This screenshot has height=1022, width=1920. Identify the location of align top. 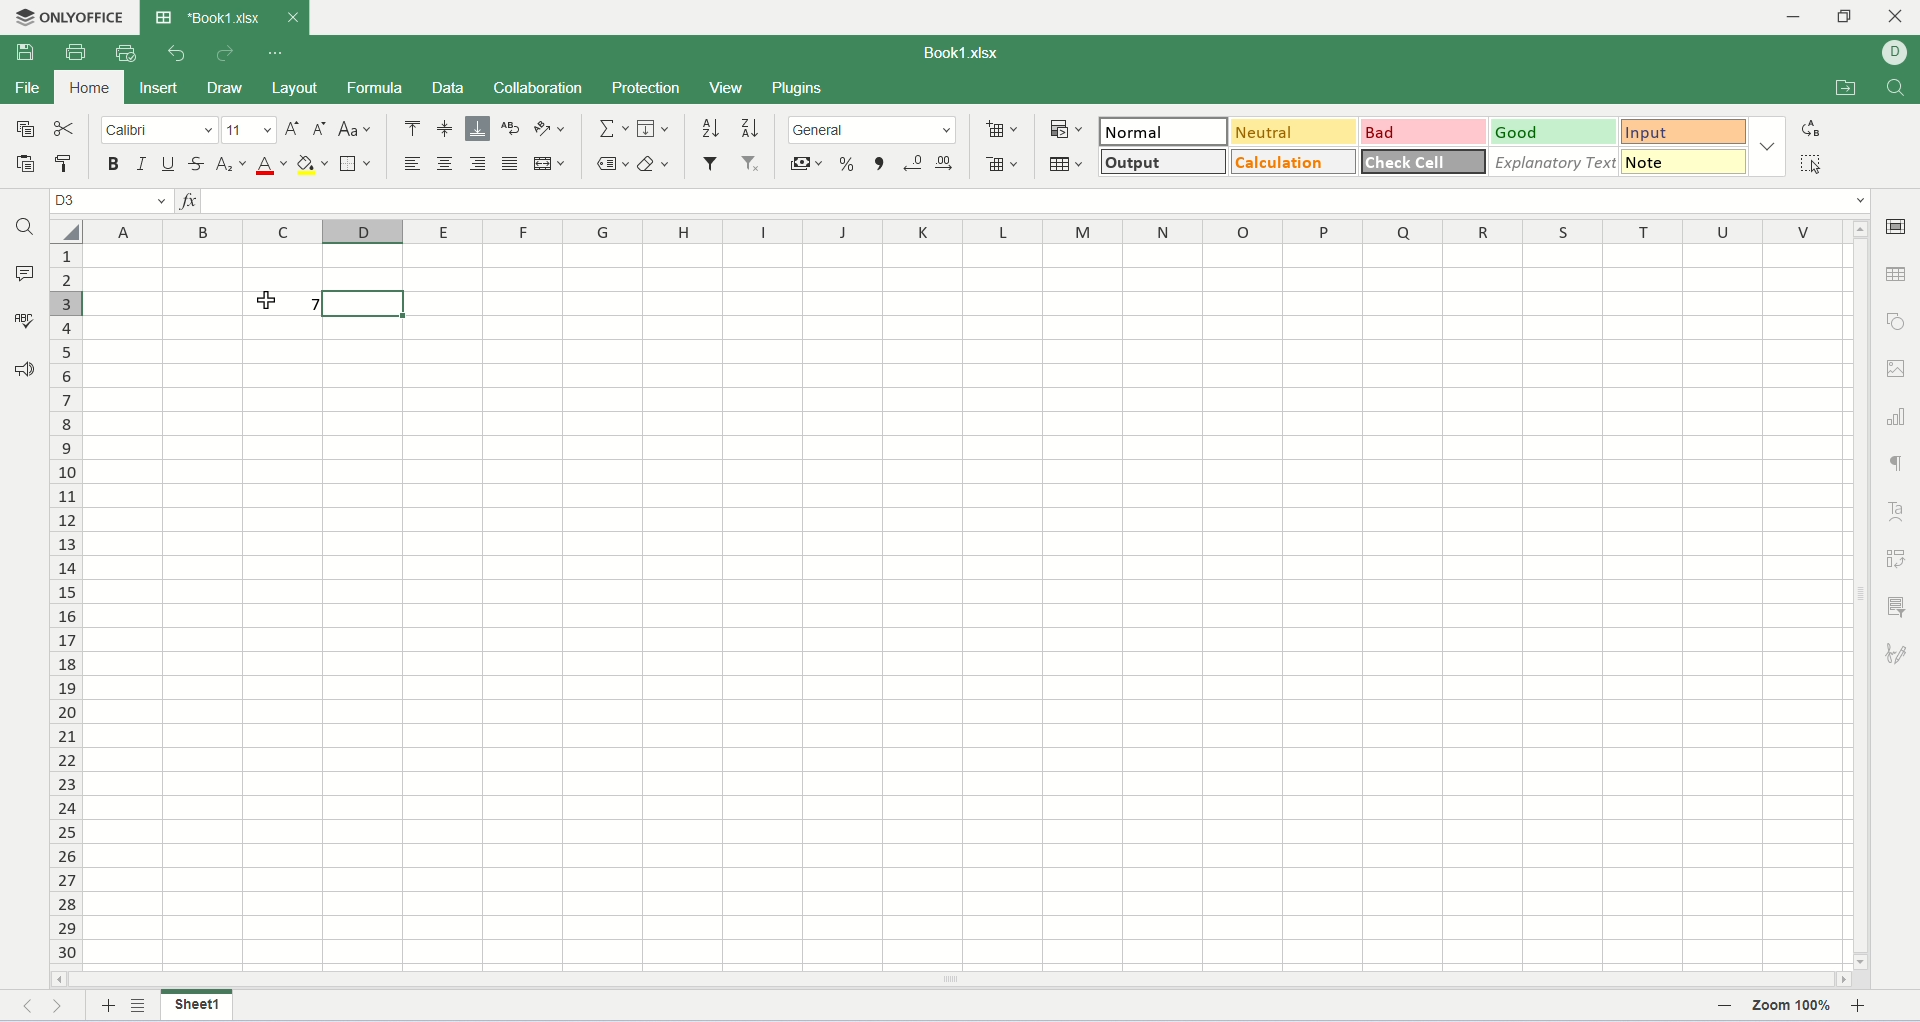
(412, 128).